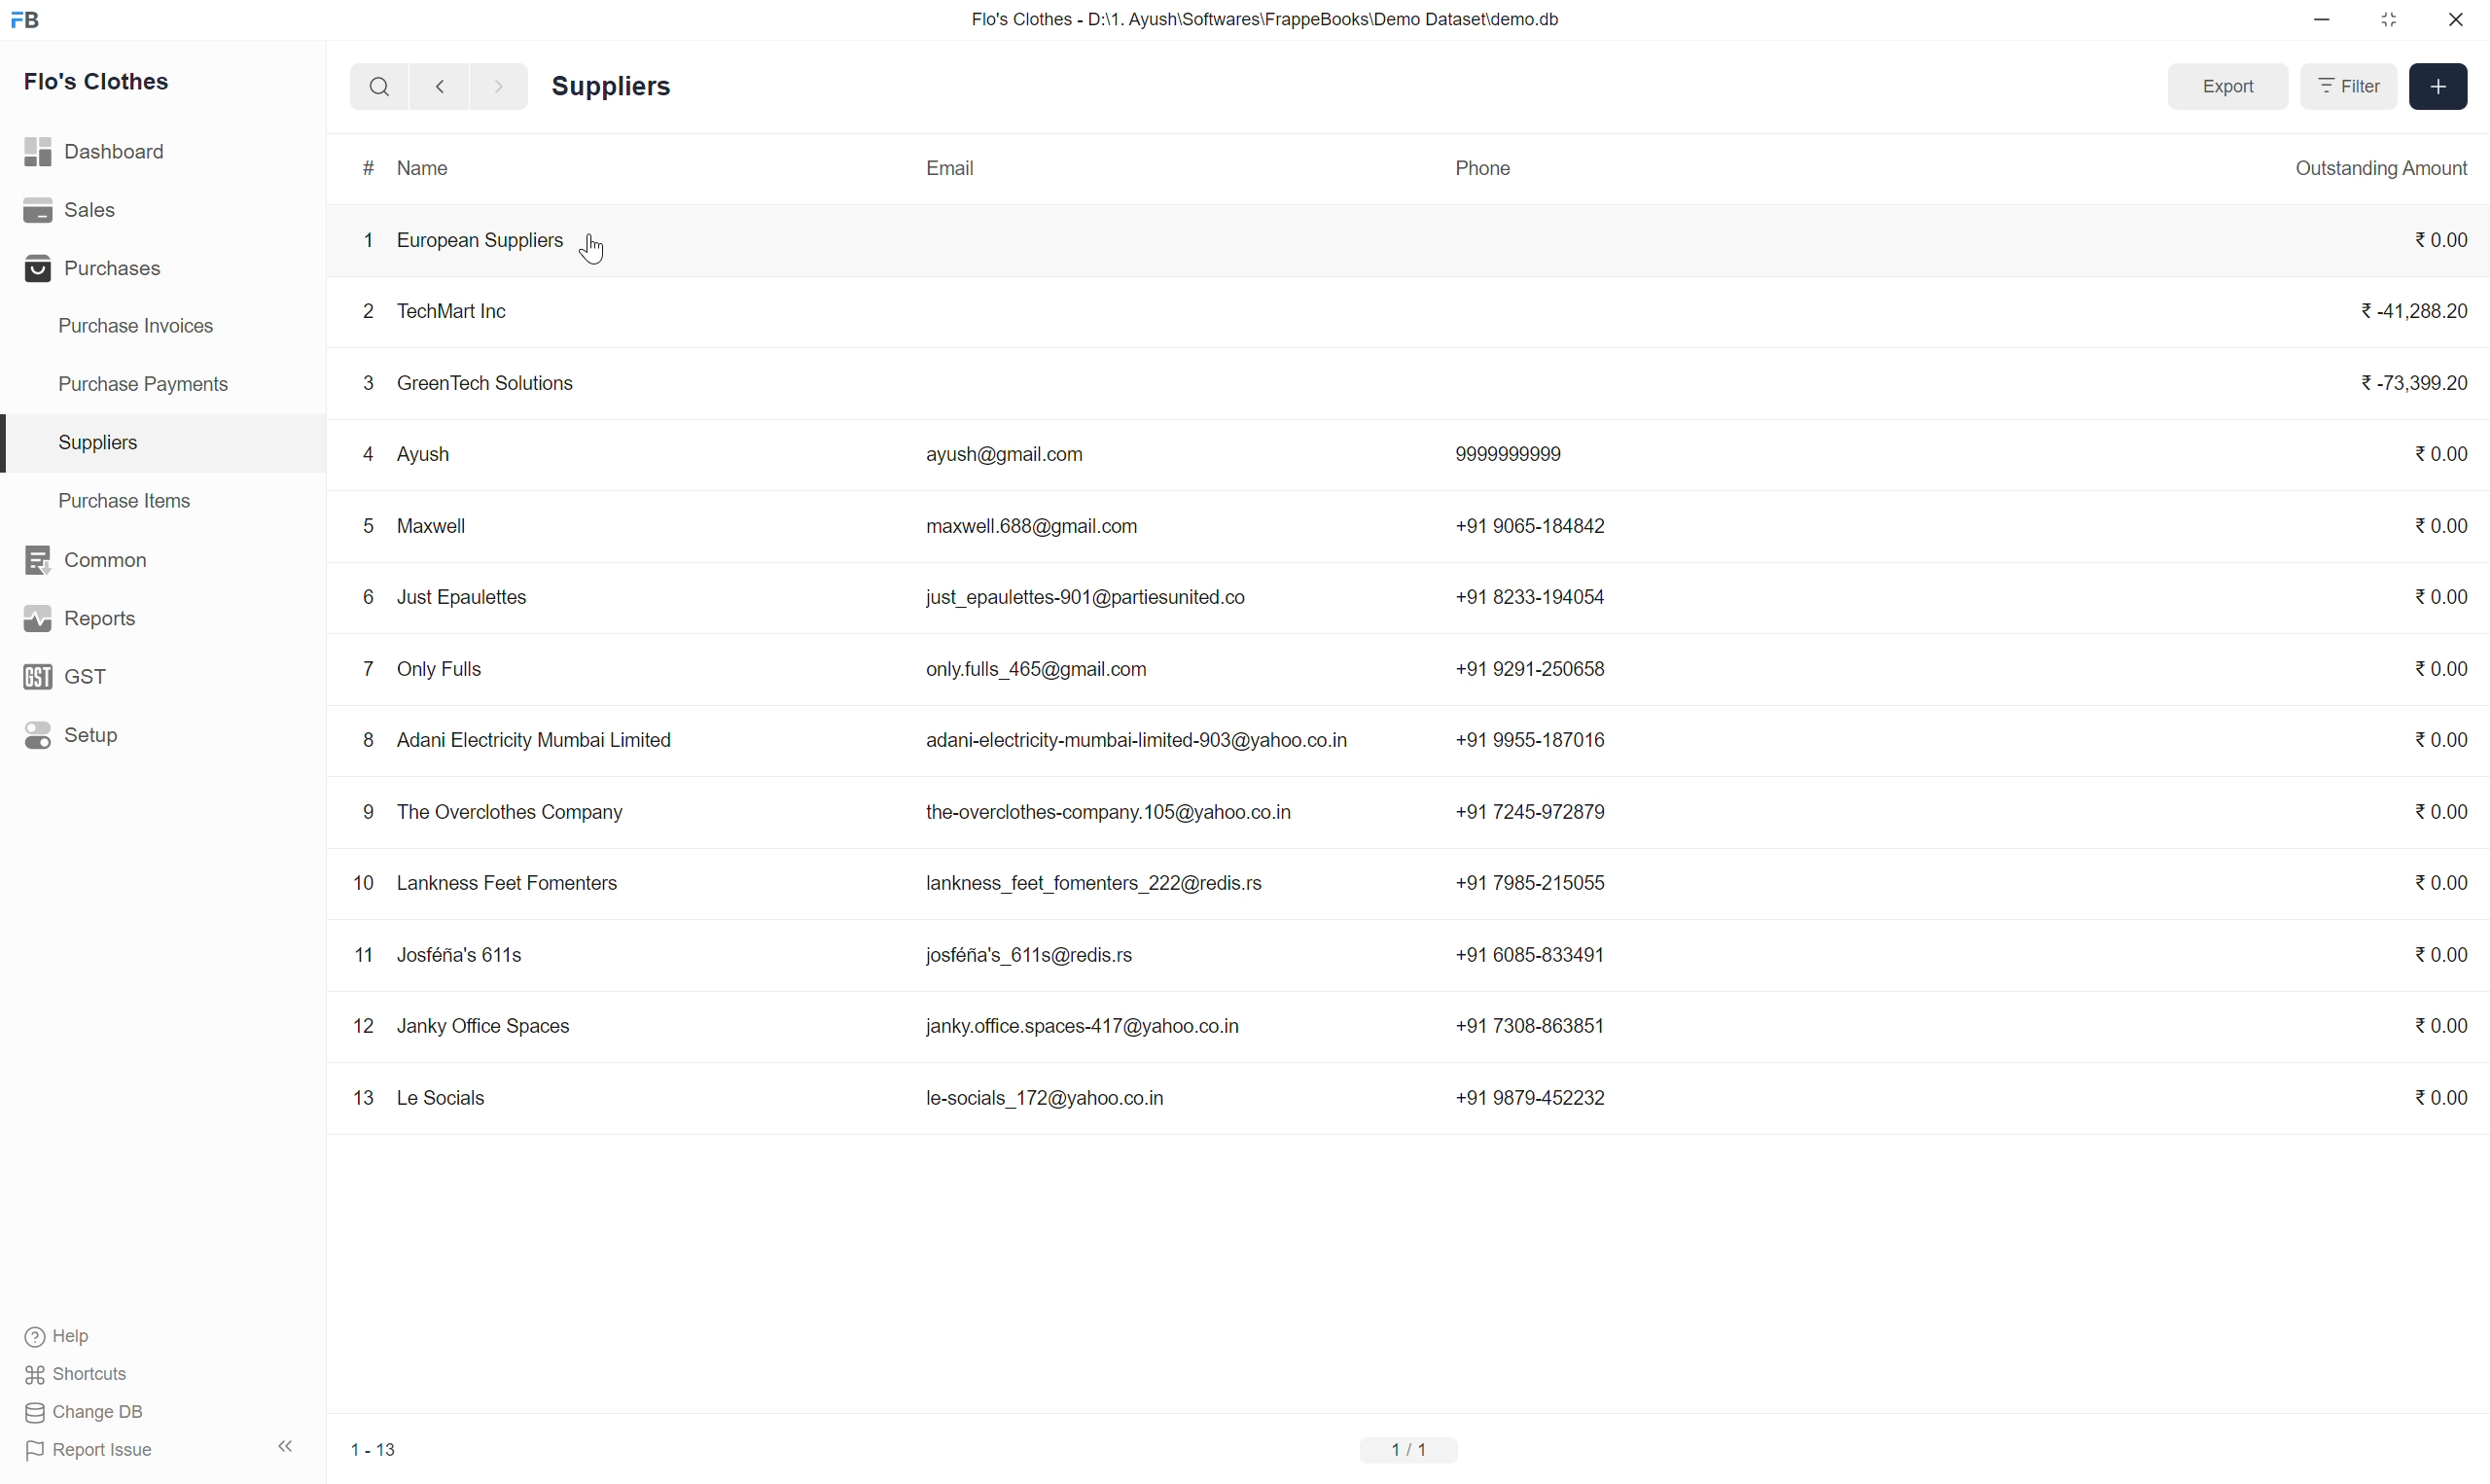  What do you see at coordinates (153, 378) in the screenshot?
I see `Purchase Payments` at bounding box center [153, 378].